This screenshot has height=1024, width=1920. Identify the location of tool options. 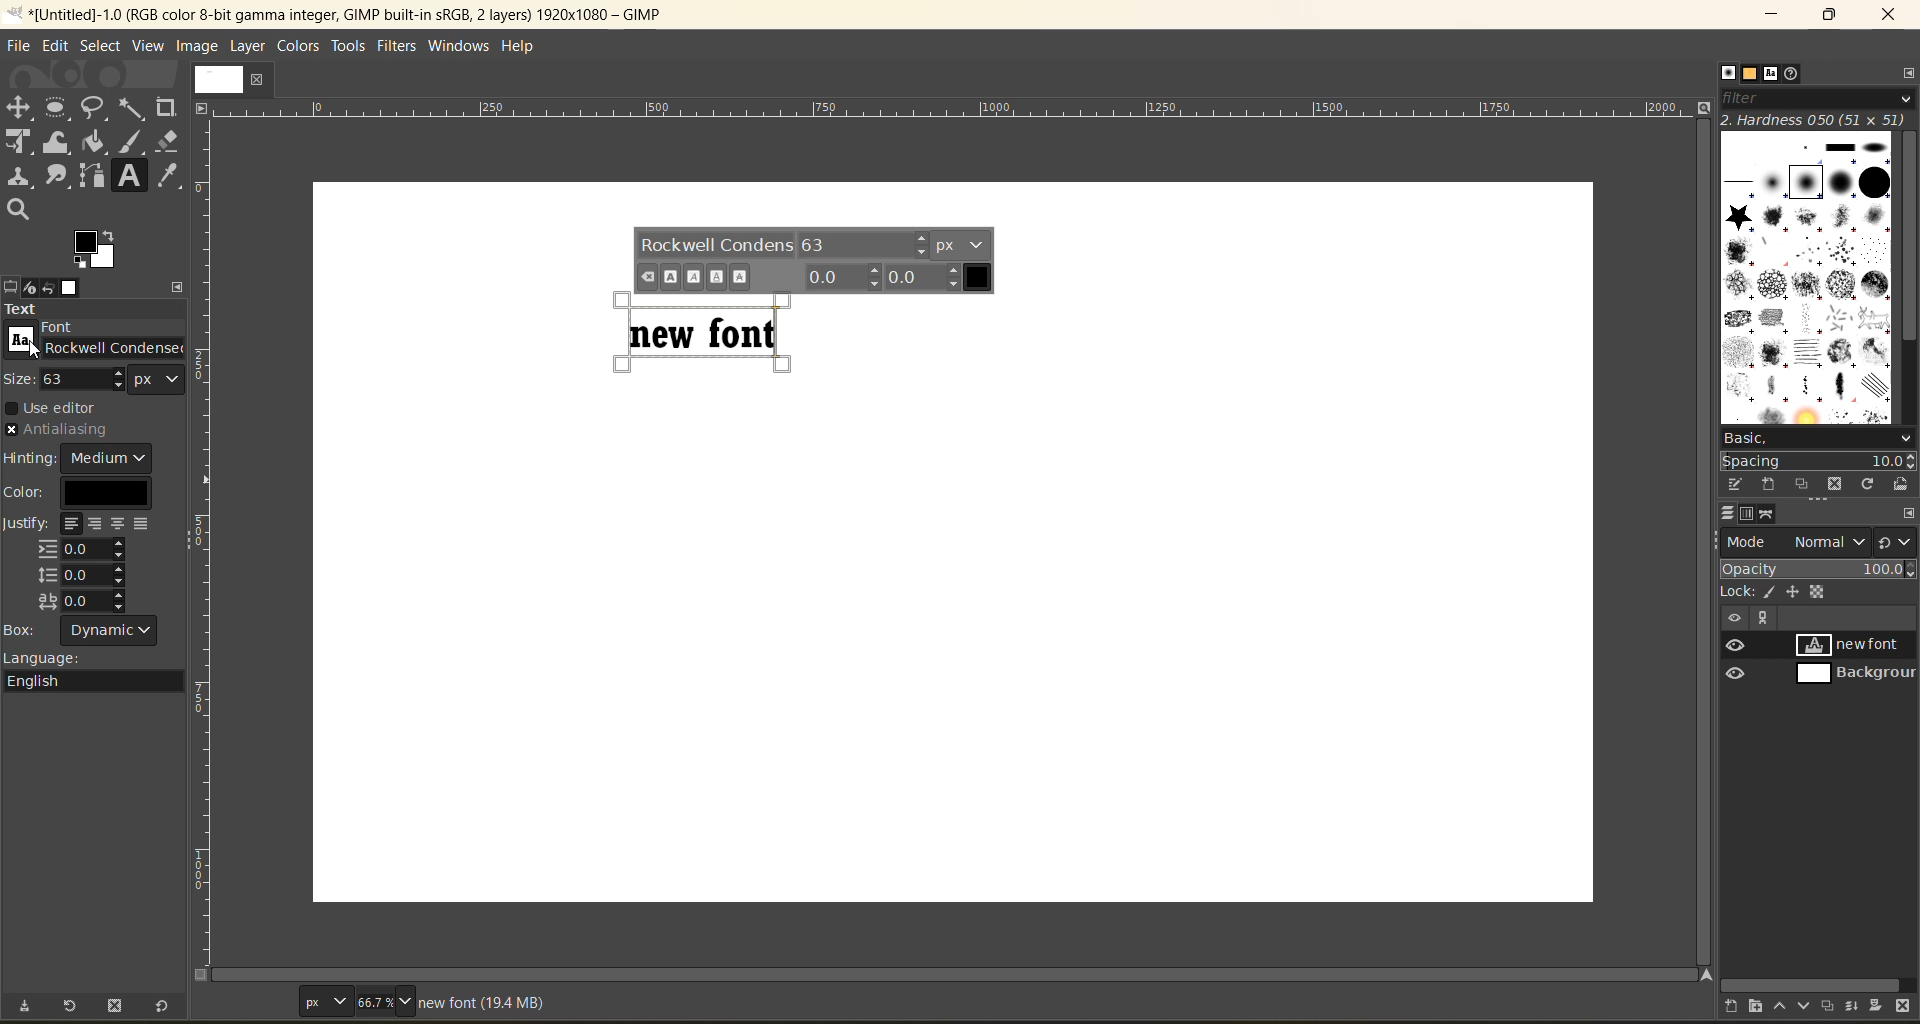
(12, 286).